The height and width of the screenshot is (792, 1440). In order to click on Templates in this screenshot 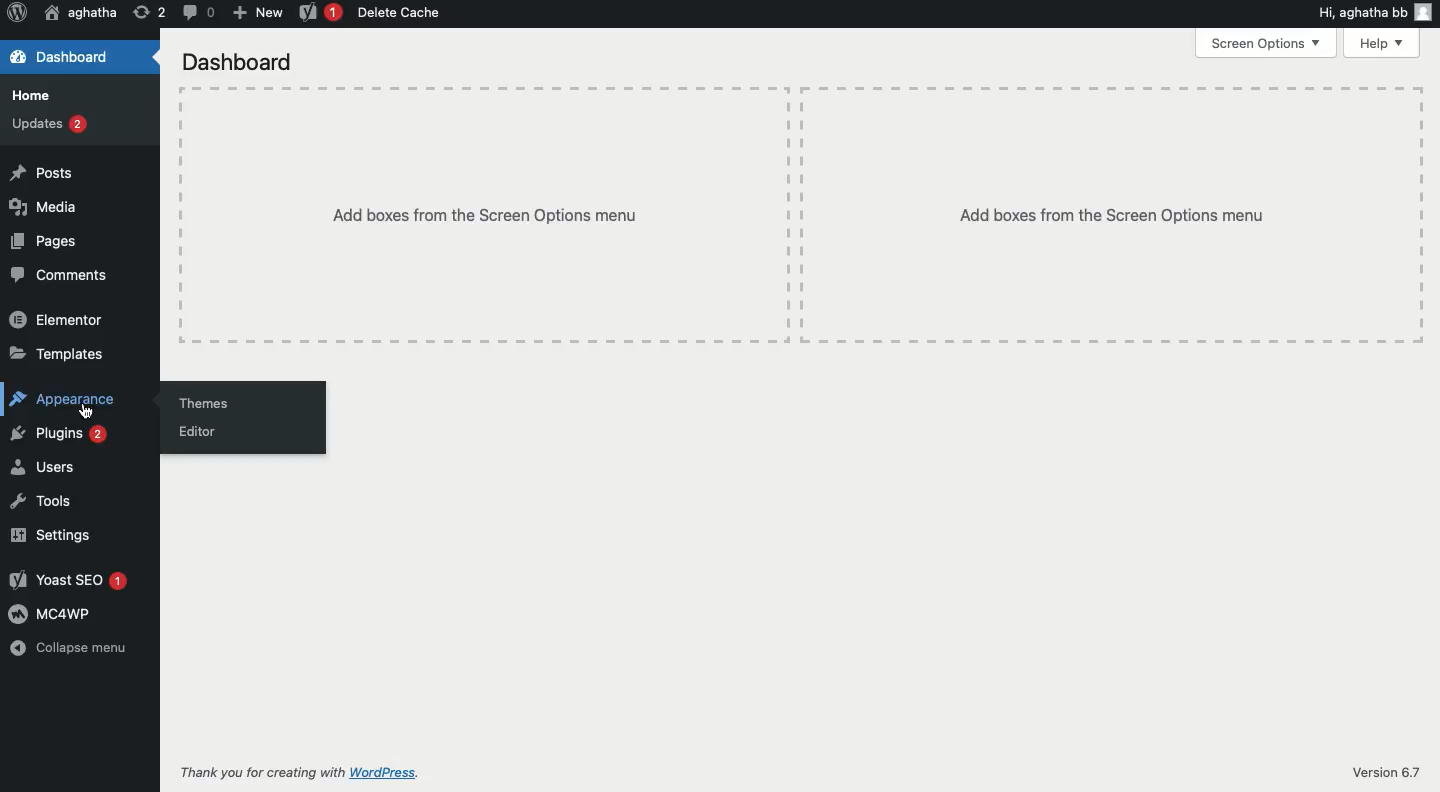, I will do `click(59, 354)`.